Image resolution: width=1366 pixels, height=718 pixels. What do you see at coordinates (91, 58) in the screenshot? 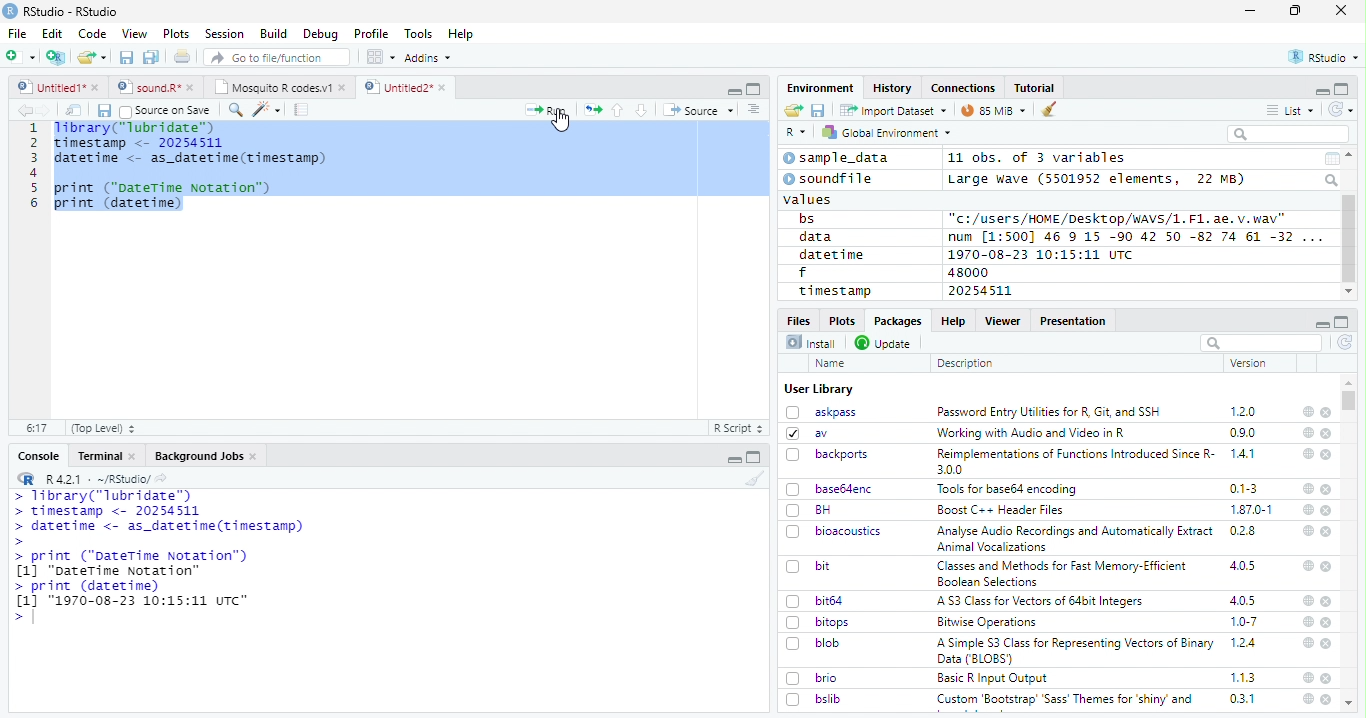
I see `open an existing file` at bounding box center [91, 58].